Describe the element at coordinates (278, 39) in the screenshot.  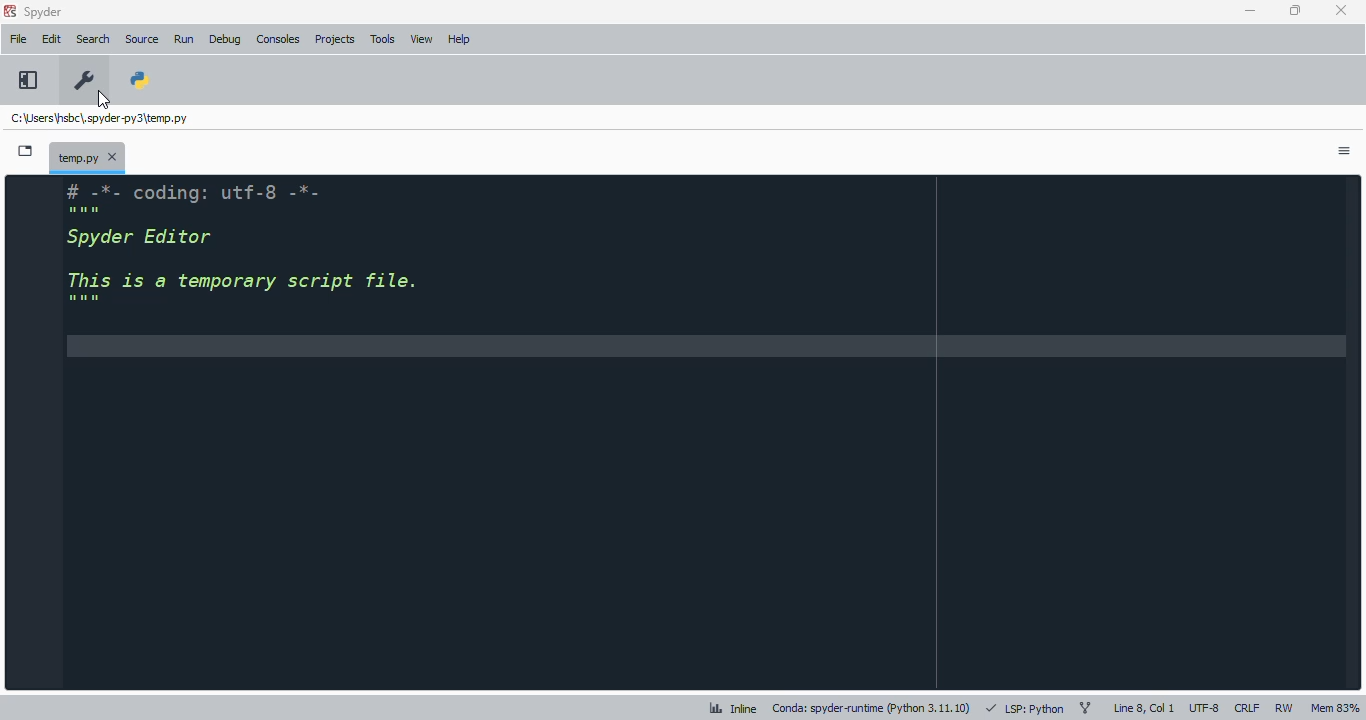
I see `consoles` at that location.